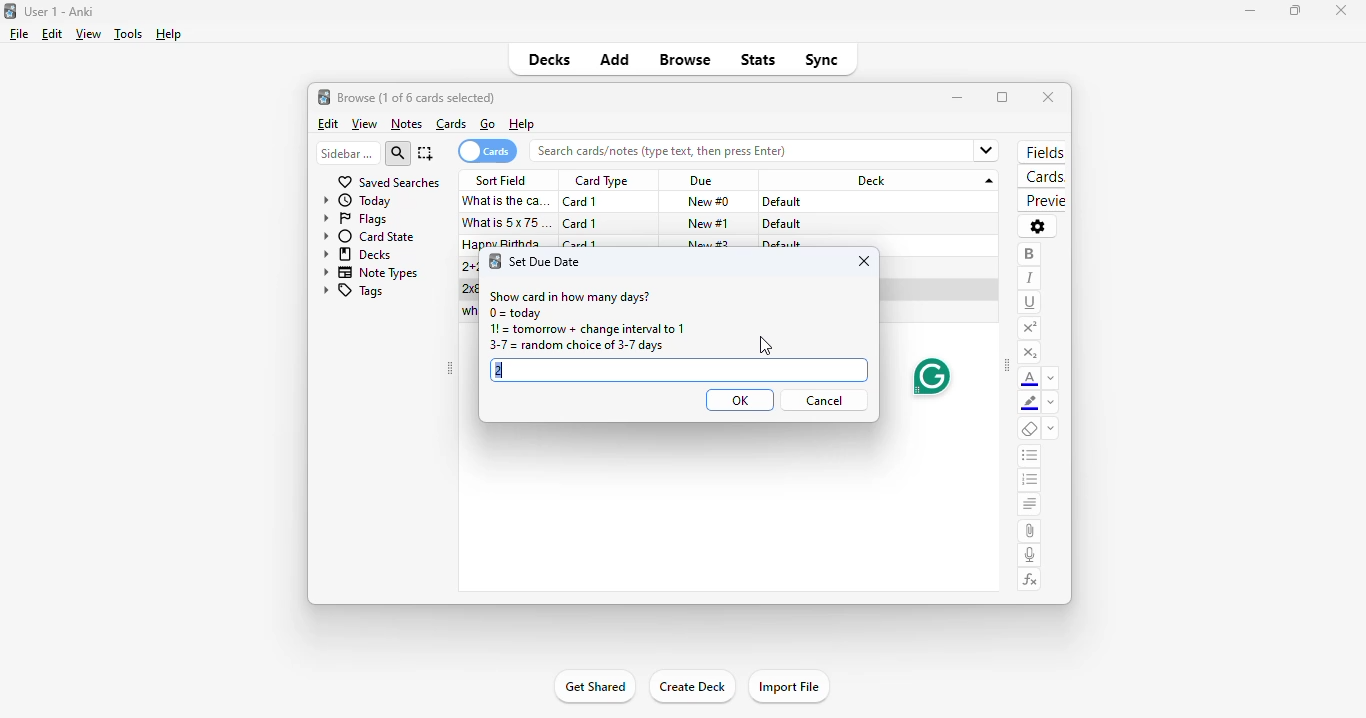 This screenshot has height=718, width=1366. Describe the element at coordinates (388, 182) in the screenshot. I see `saved searches` at that location.